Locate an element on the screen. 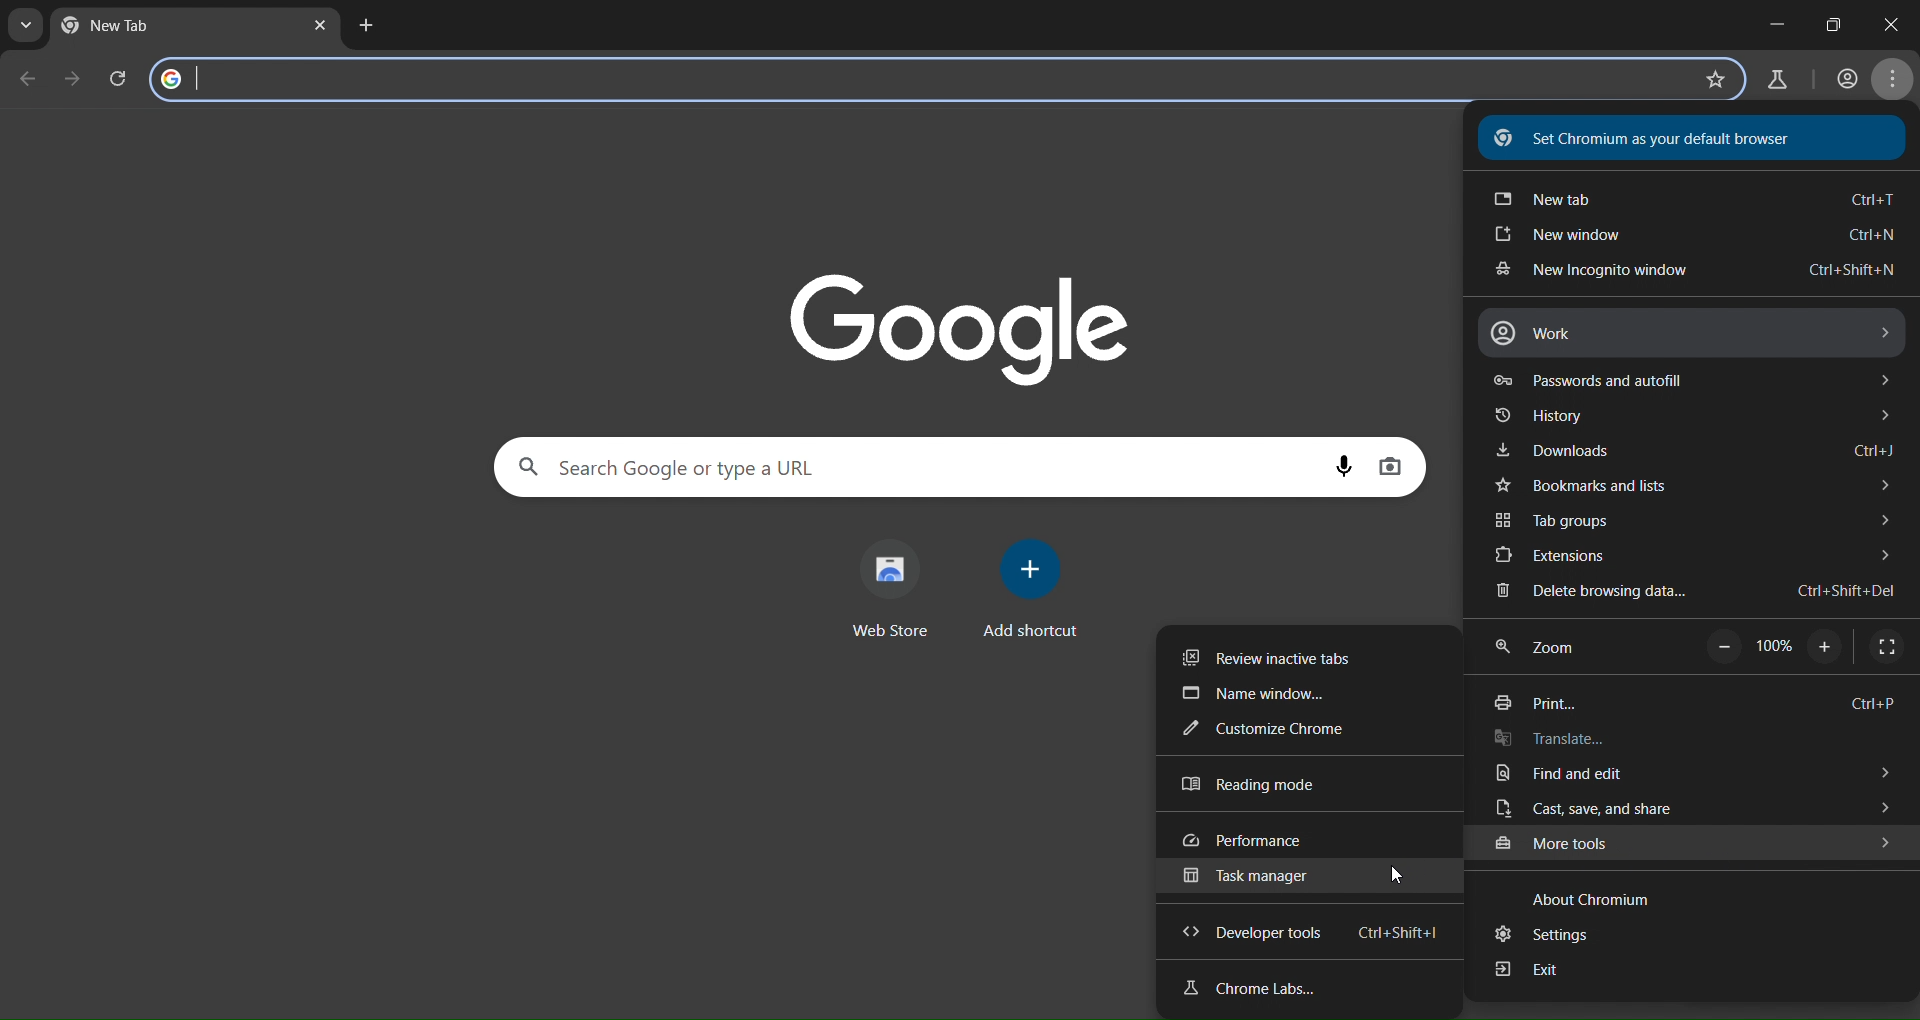  Google is located at coordinates (956, 323).